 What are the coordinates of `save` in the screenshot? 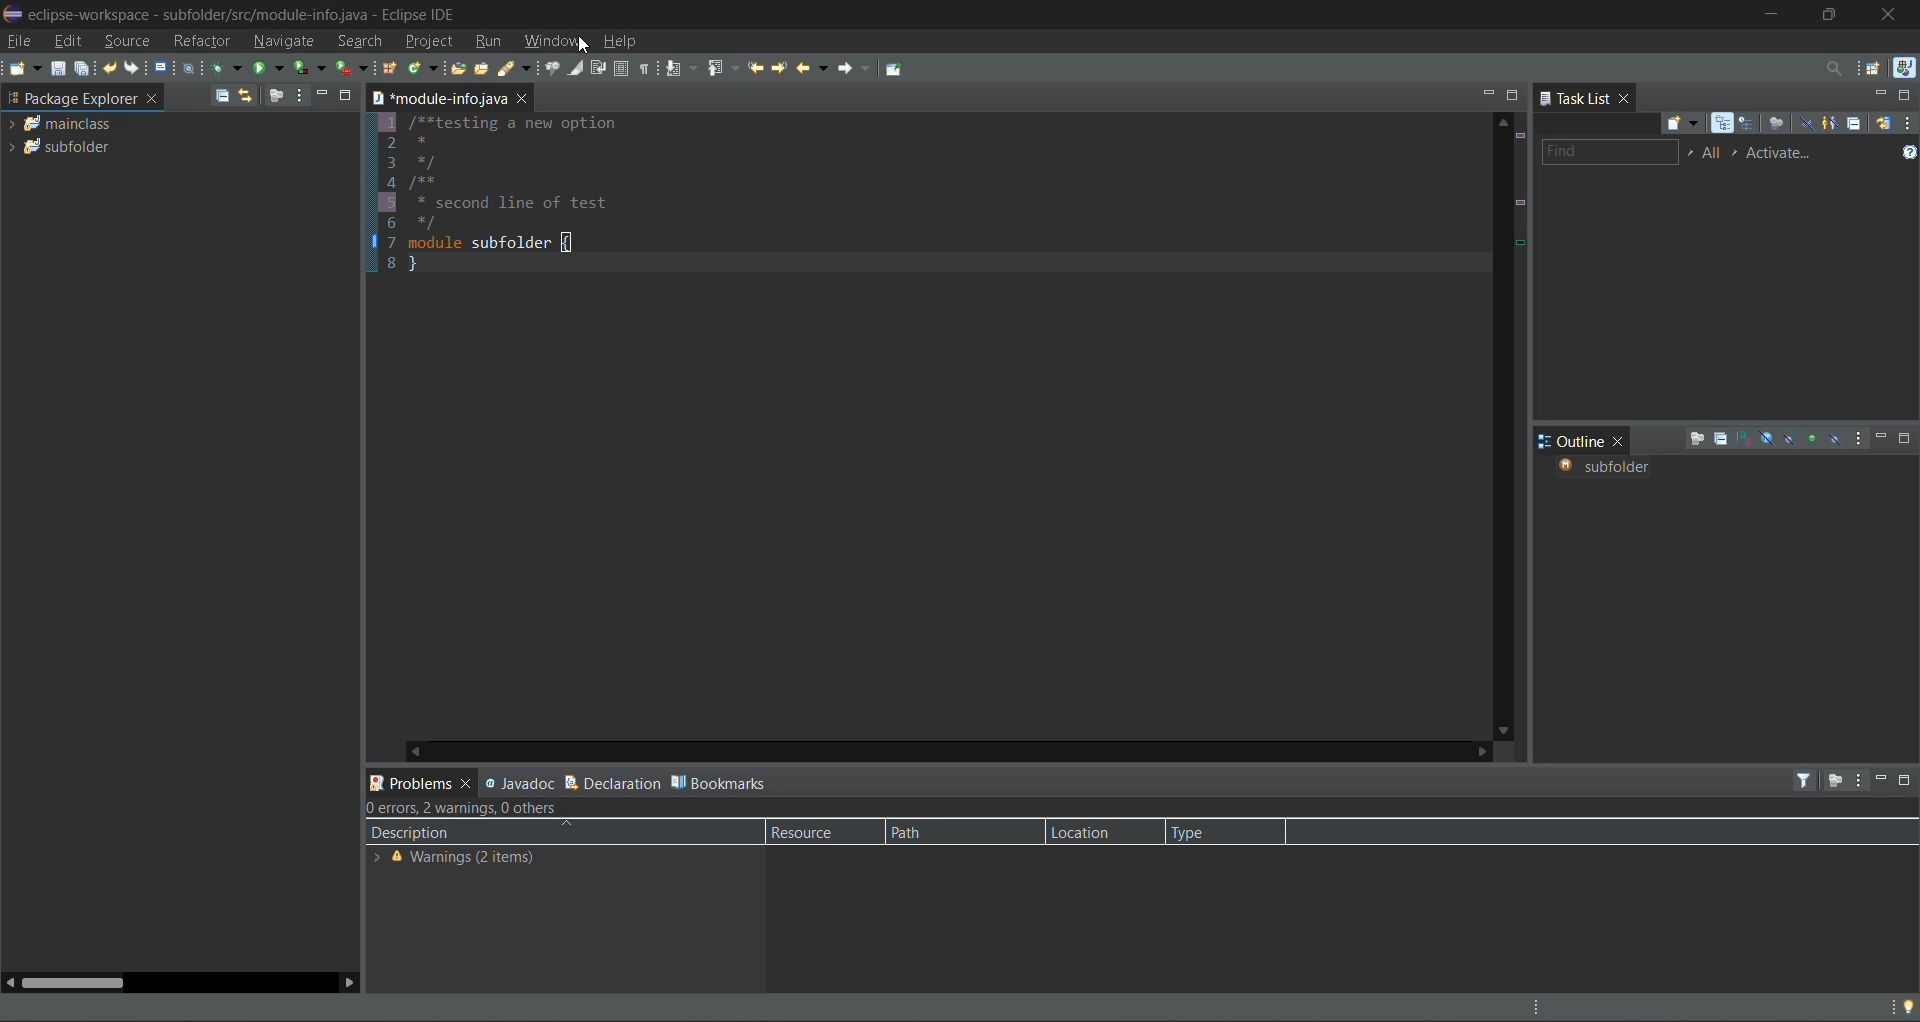 It's located at (57, 69).